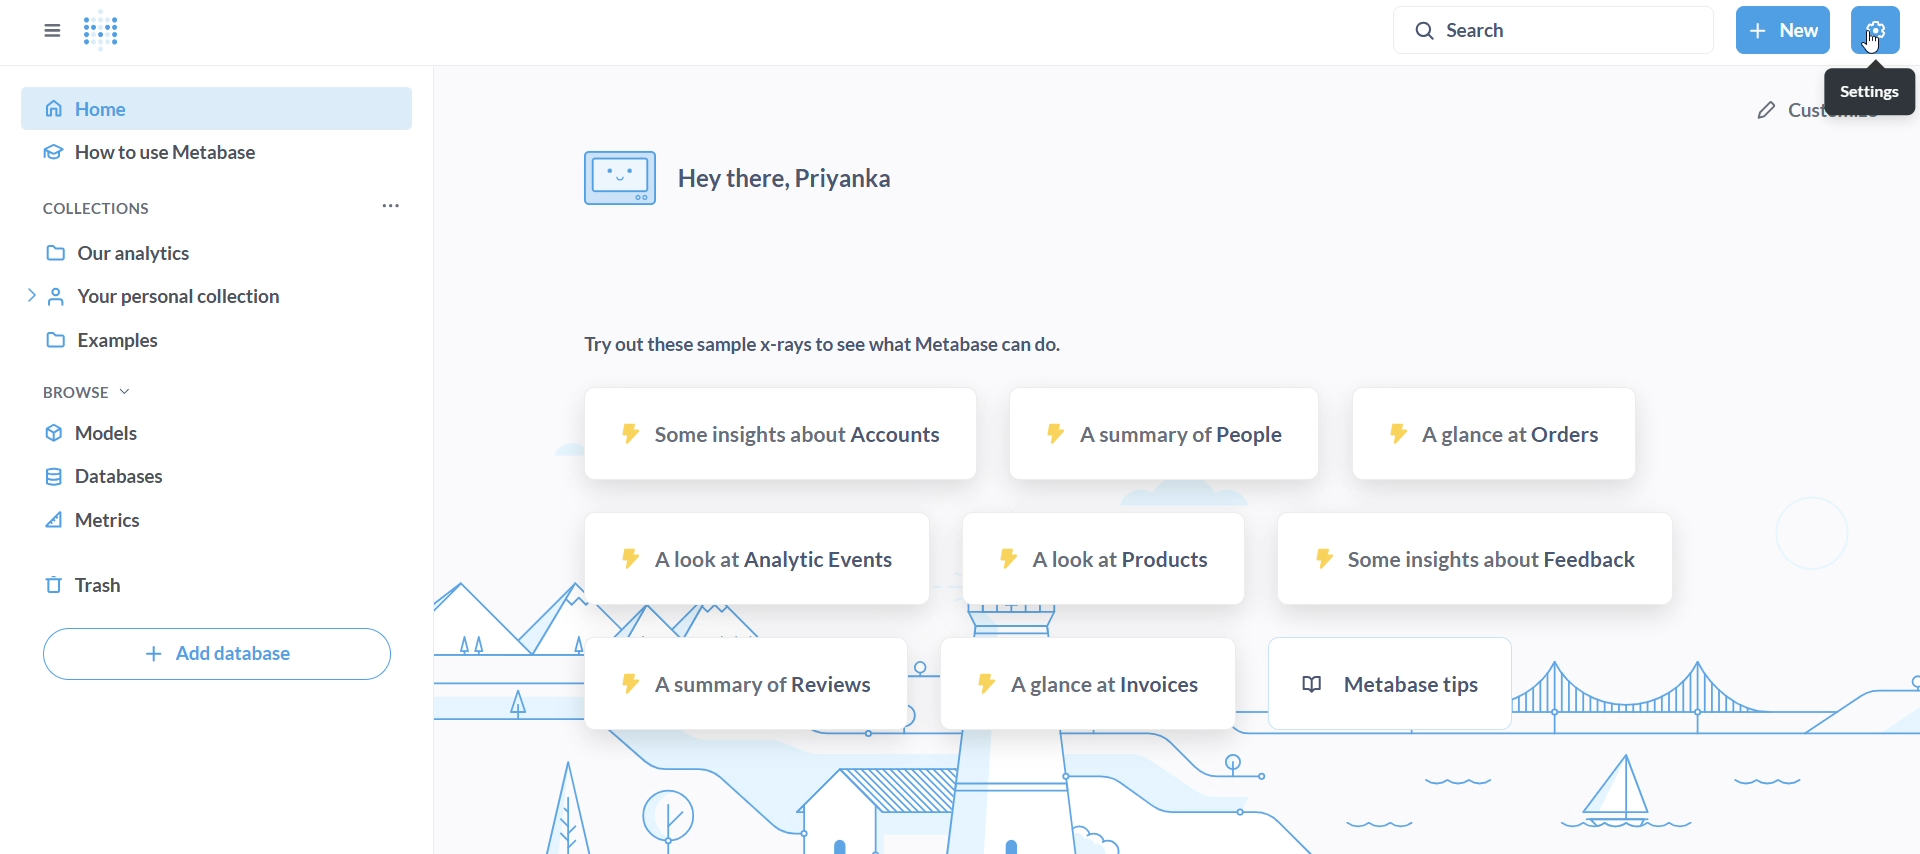 The height and width of the screenshot is (854, 1920). Describe the element at coordinates (1874, 33) in the screenshot. I see `settings` at that location.